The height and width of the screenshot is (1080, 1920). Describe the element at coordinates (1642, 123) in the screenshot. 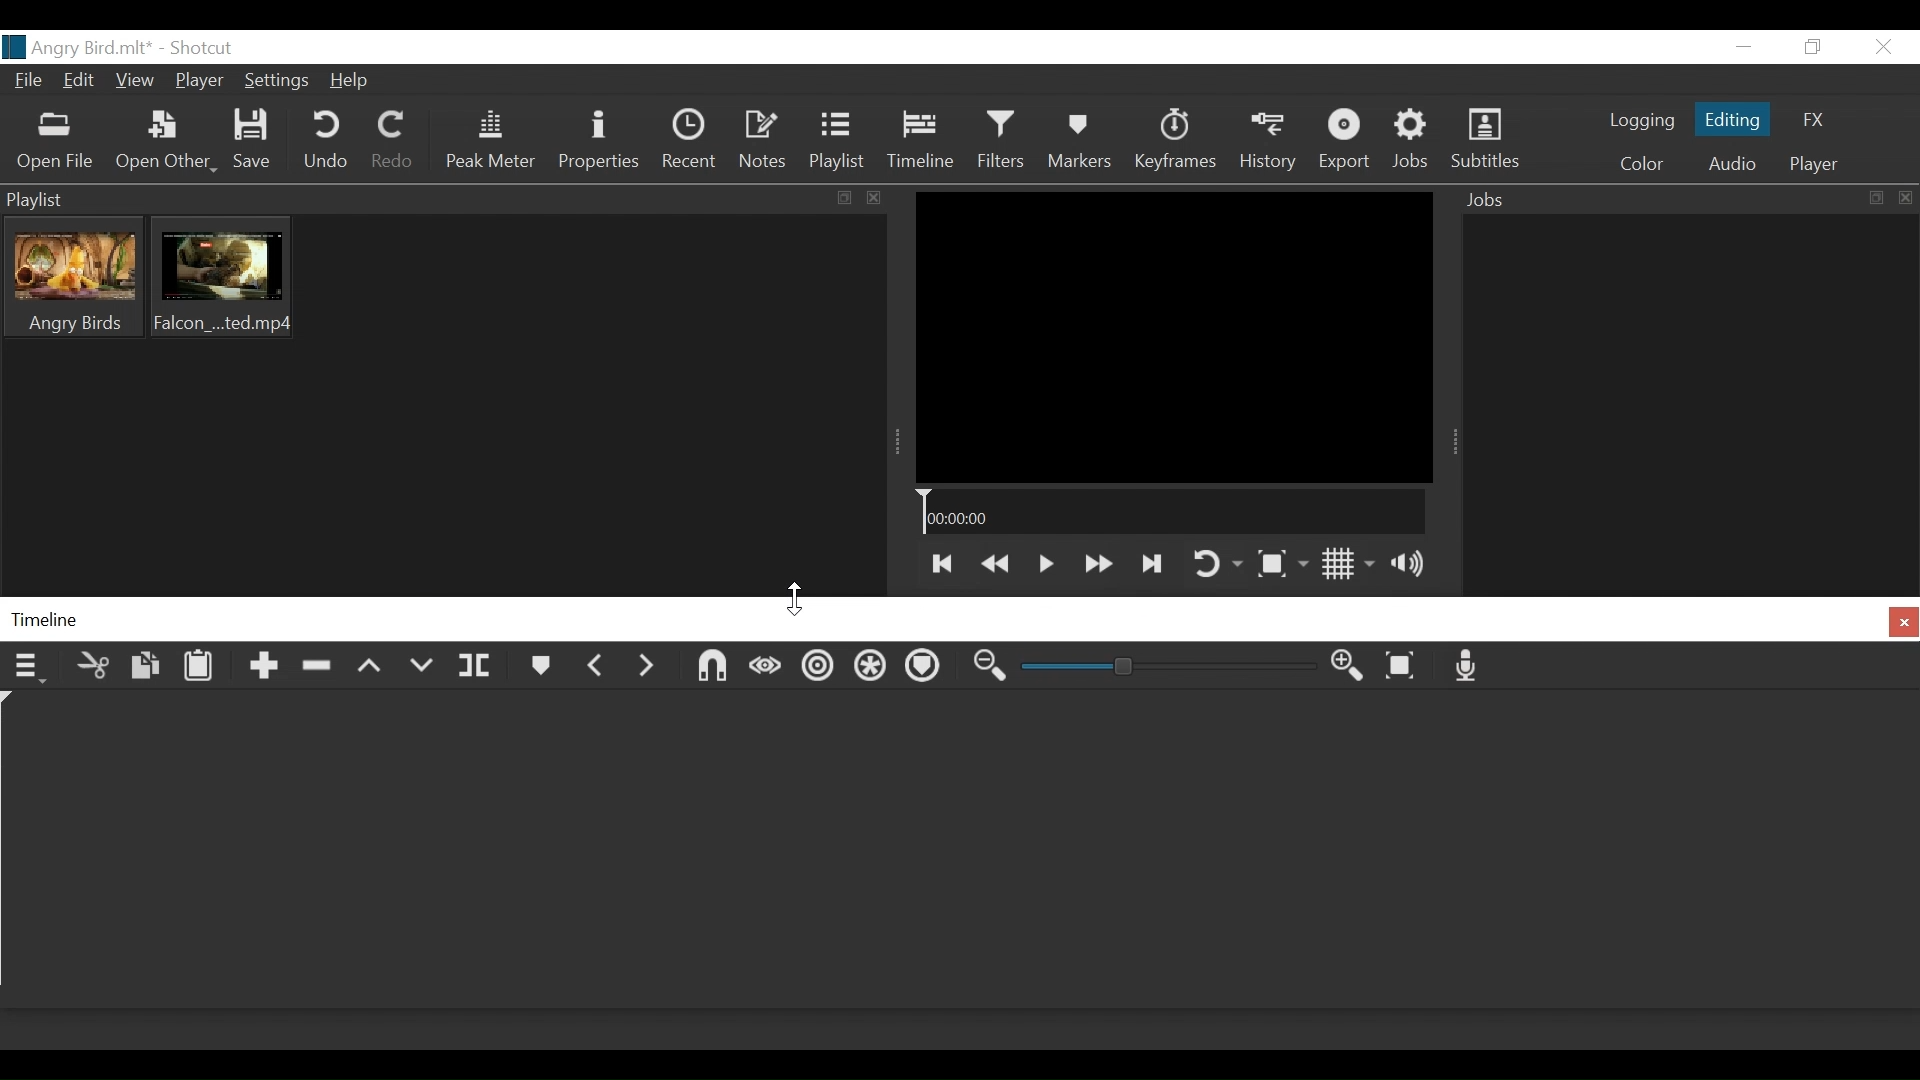

I see `logging` at that location.